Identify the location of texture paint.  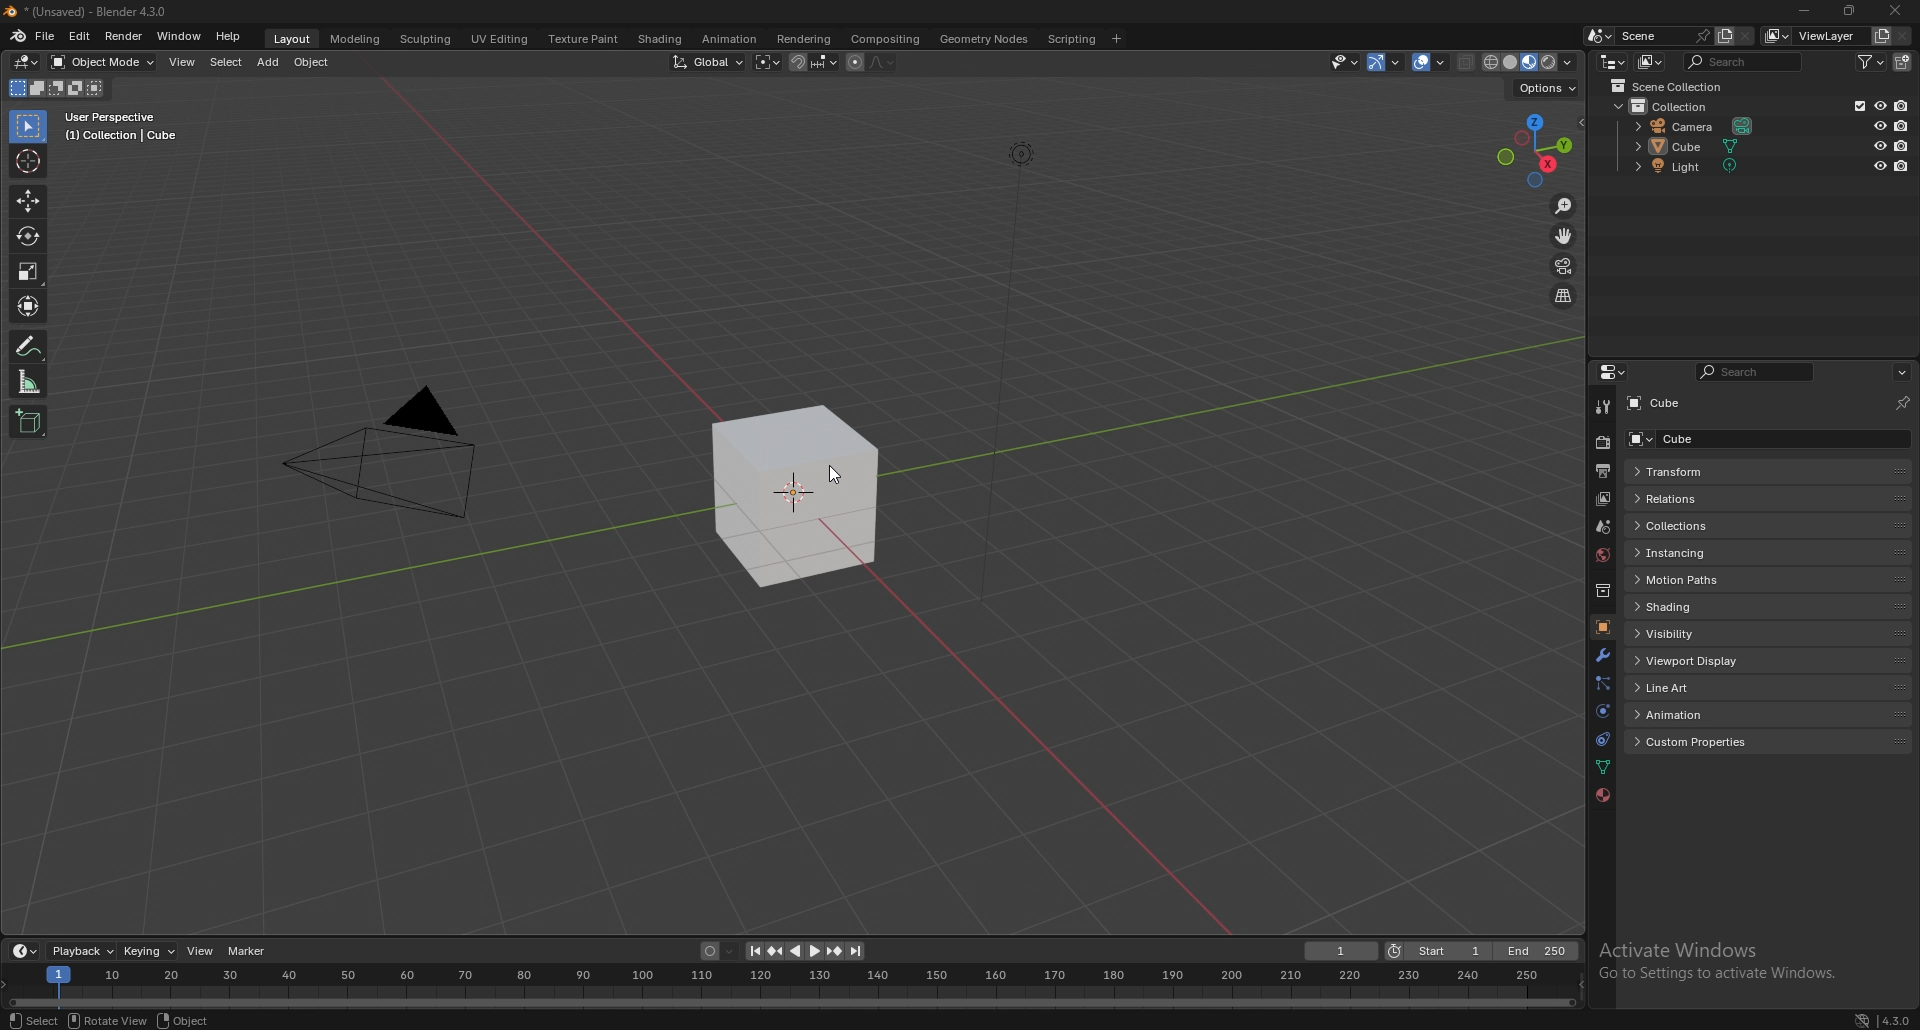
(584, 39).